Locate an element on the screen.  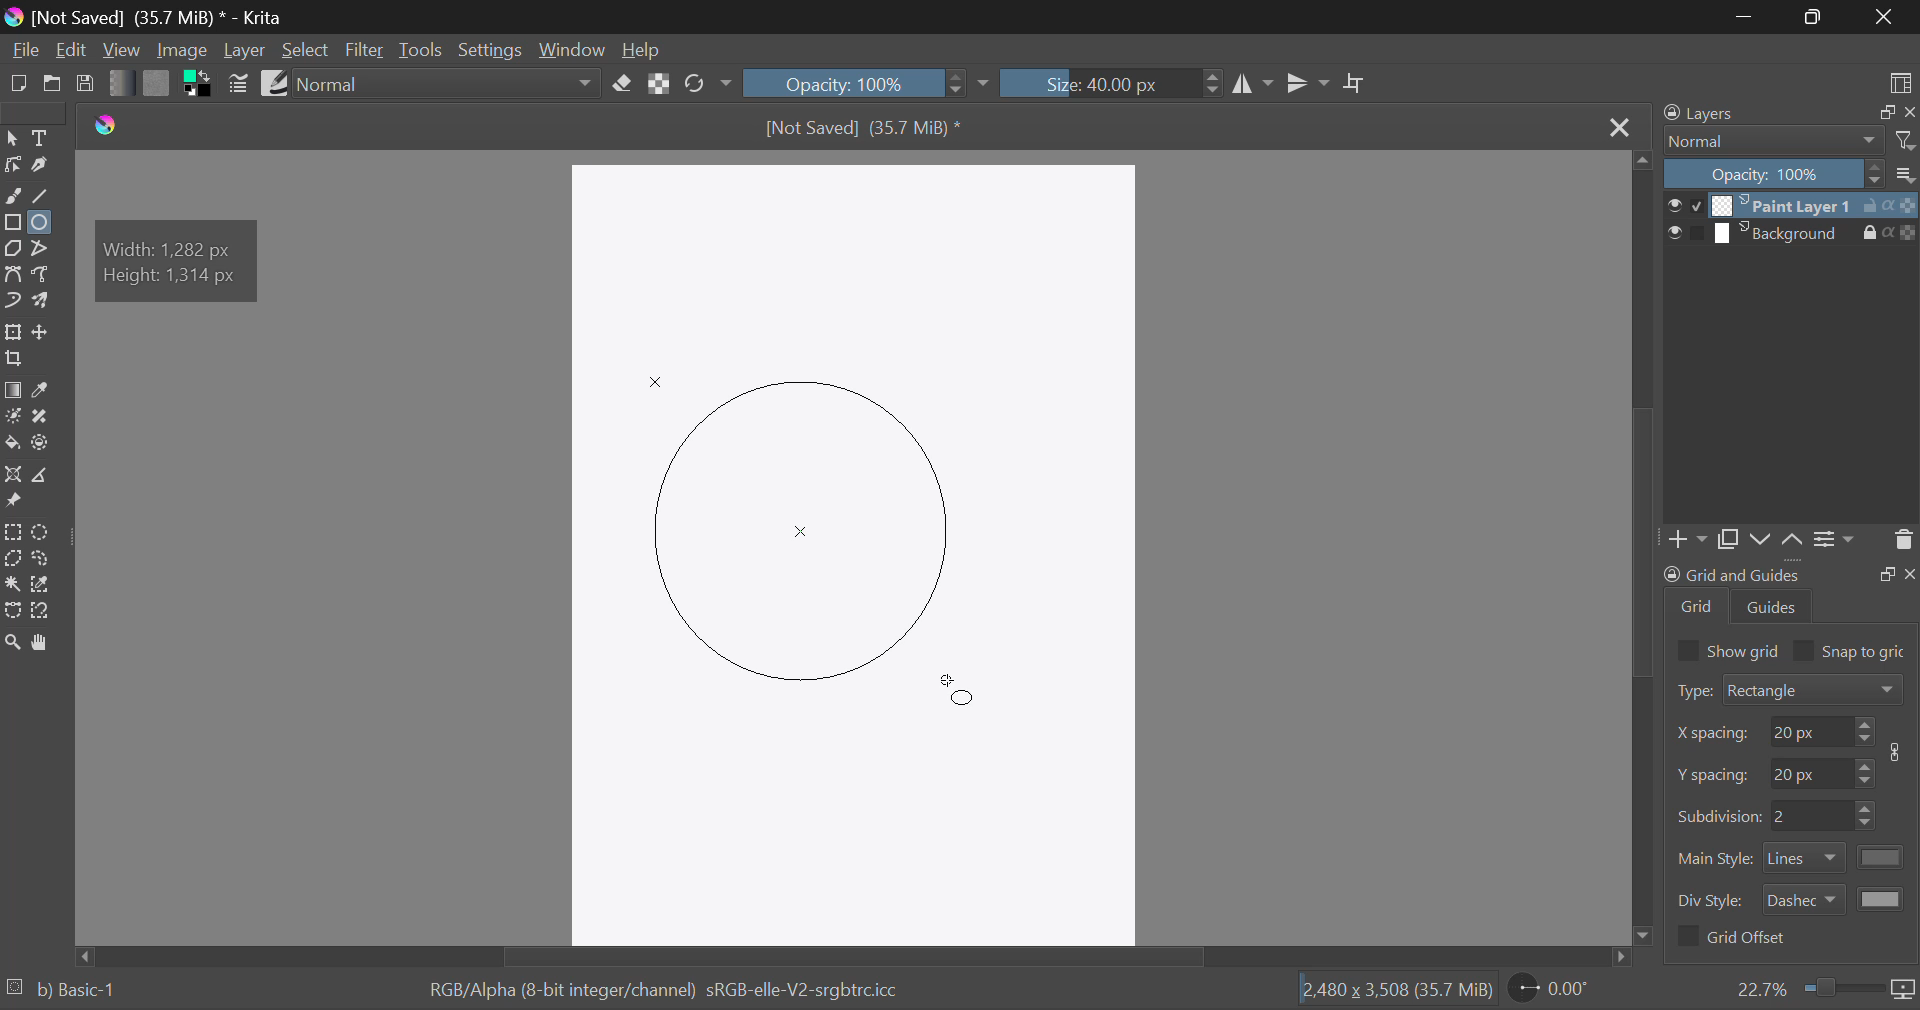
Grid Offset is located at coordinates (1736, 939).